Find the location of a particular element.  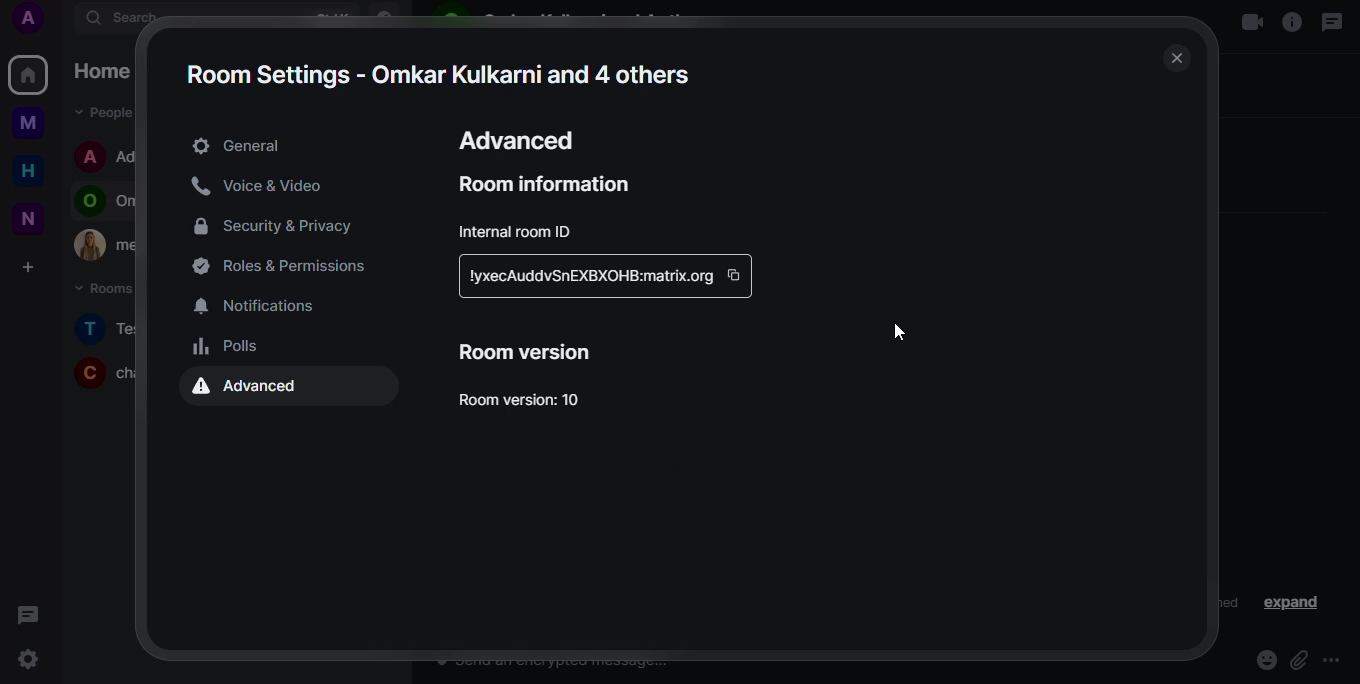

security & privacy is located at coordinates (281, 223).